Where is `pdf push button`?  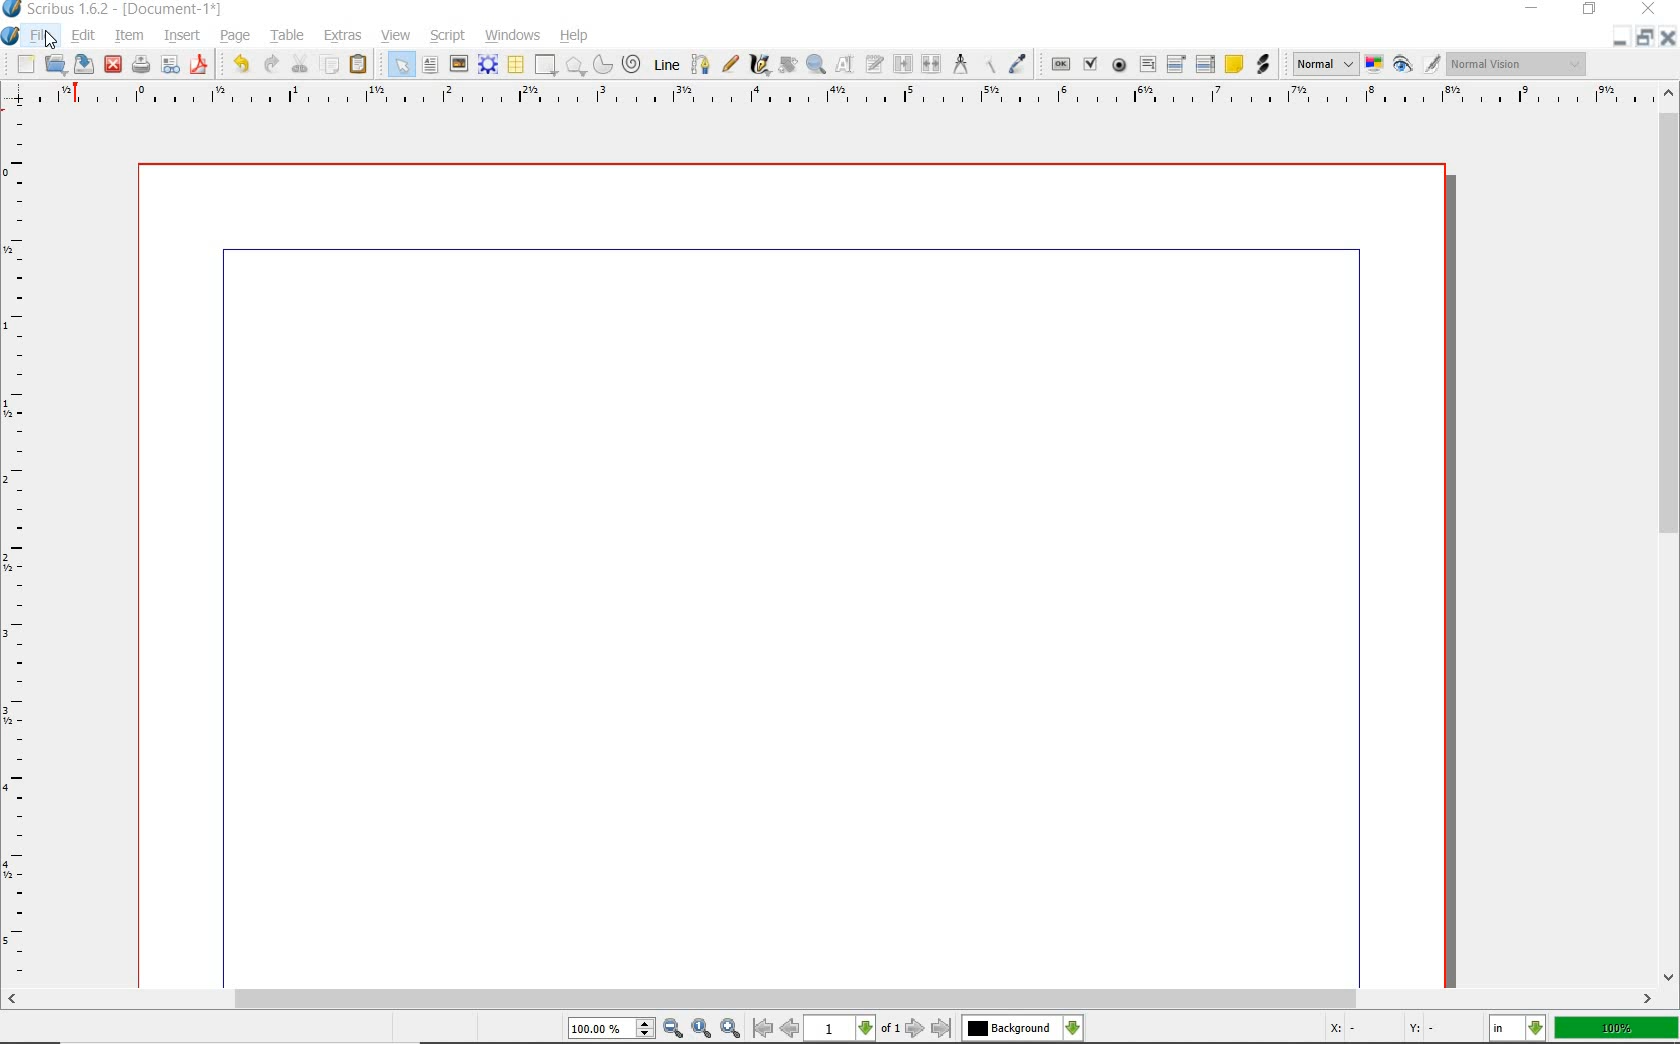
pdf push button is located at coordinates (1059, 64).